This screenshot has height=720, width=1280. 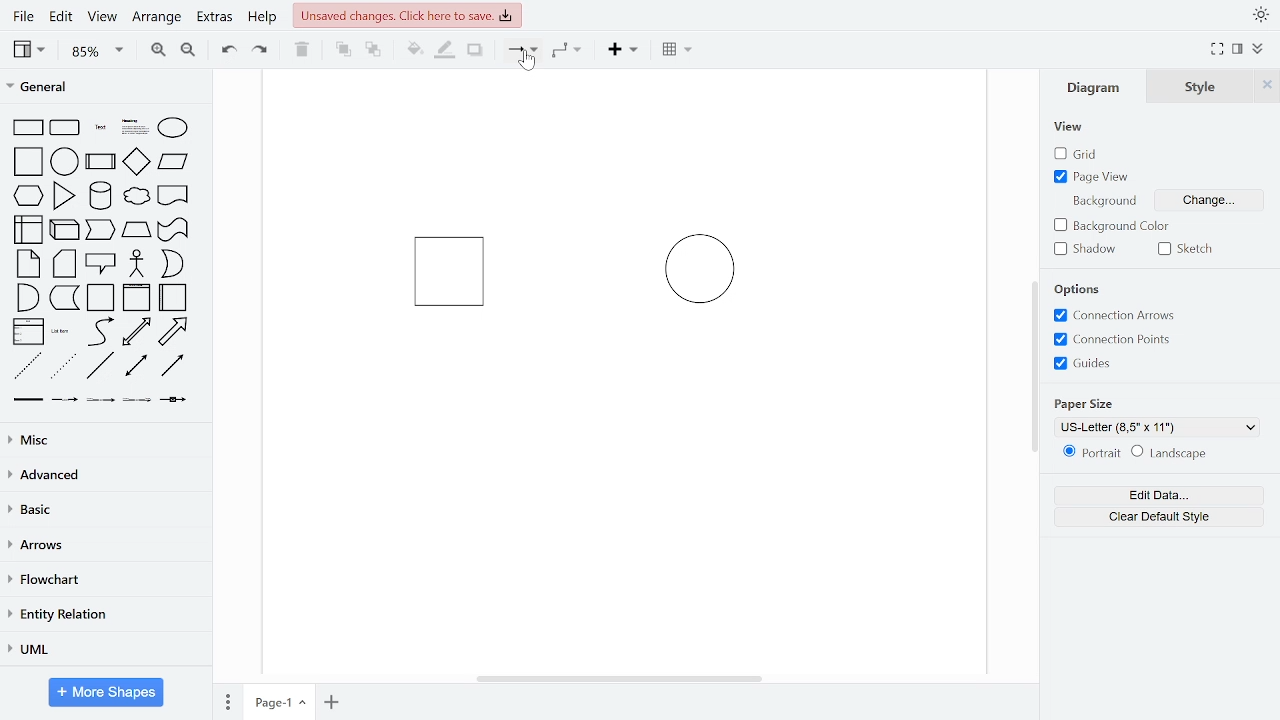 What do you see at coordinates (262, 18) in the screenshot?
I see `help` at bounding box center [262, 18].